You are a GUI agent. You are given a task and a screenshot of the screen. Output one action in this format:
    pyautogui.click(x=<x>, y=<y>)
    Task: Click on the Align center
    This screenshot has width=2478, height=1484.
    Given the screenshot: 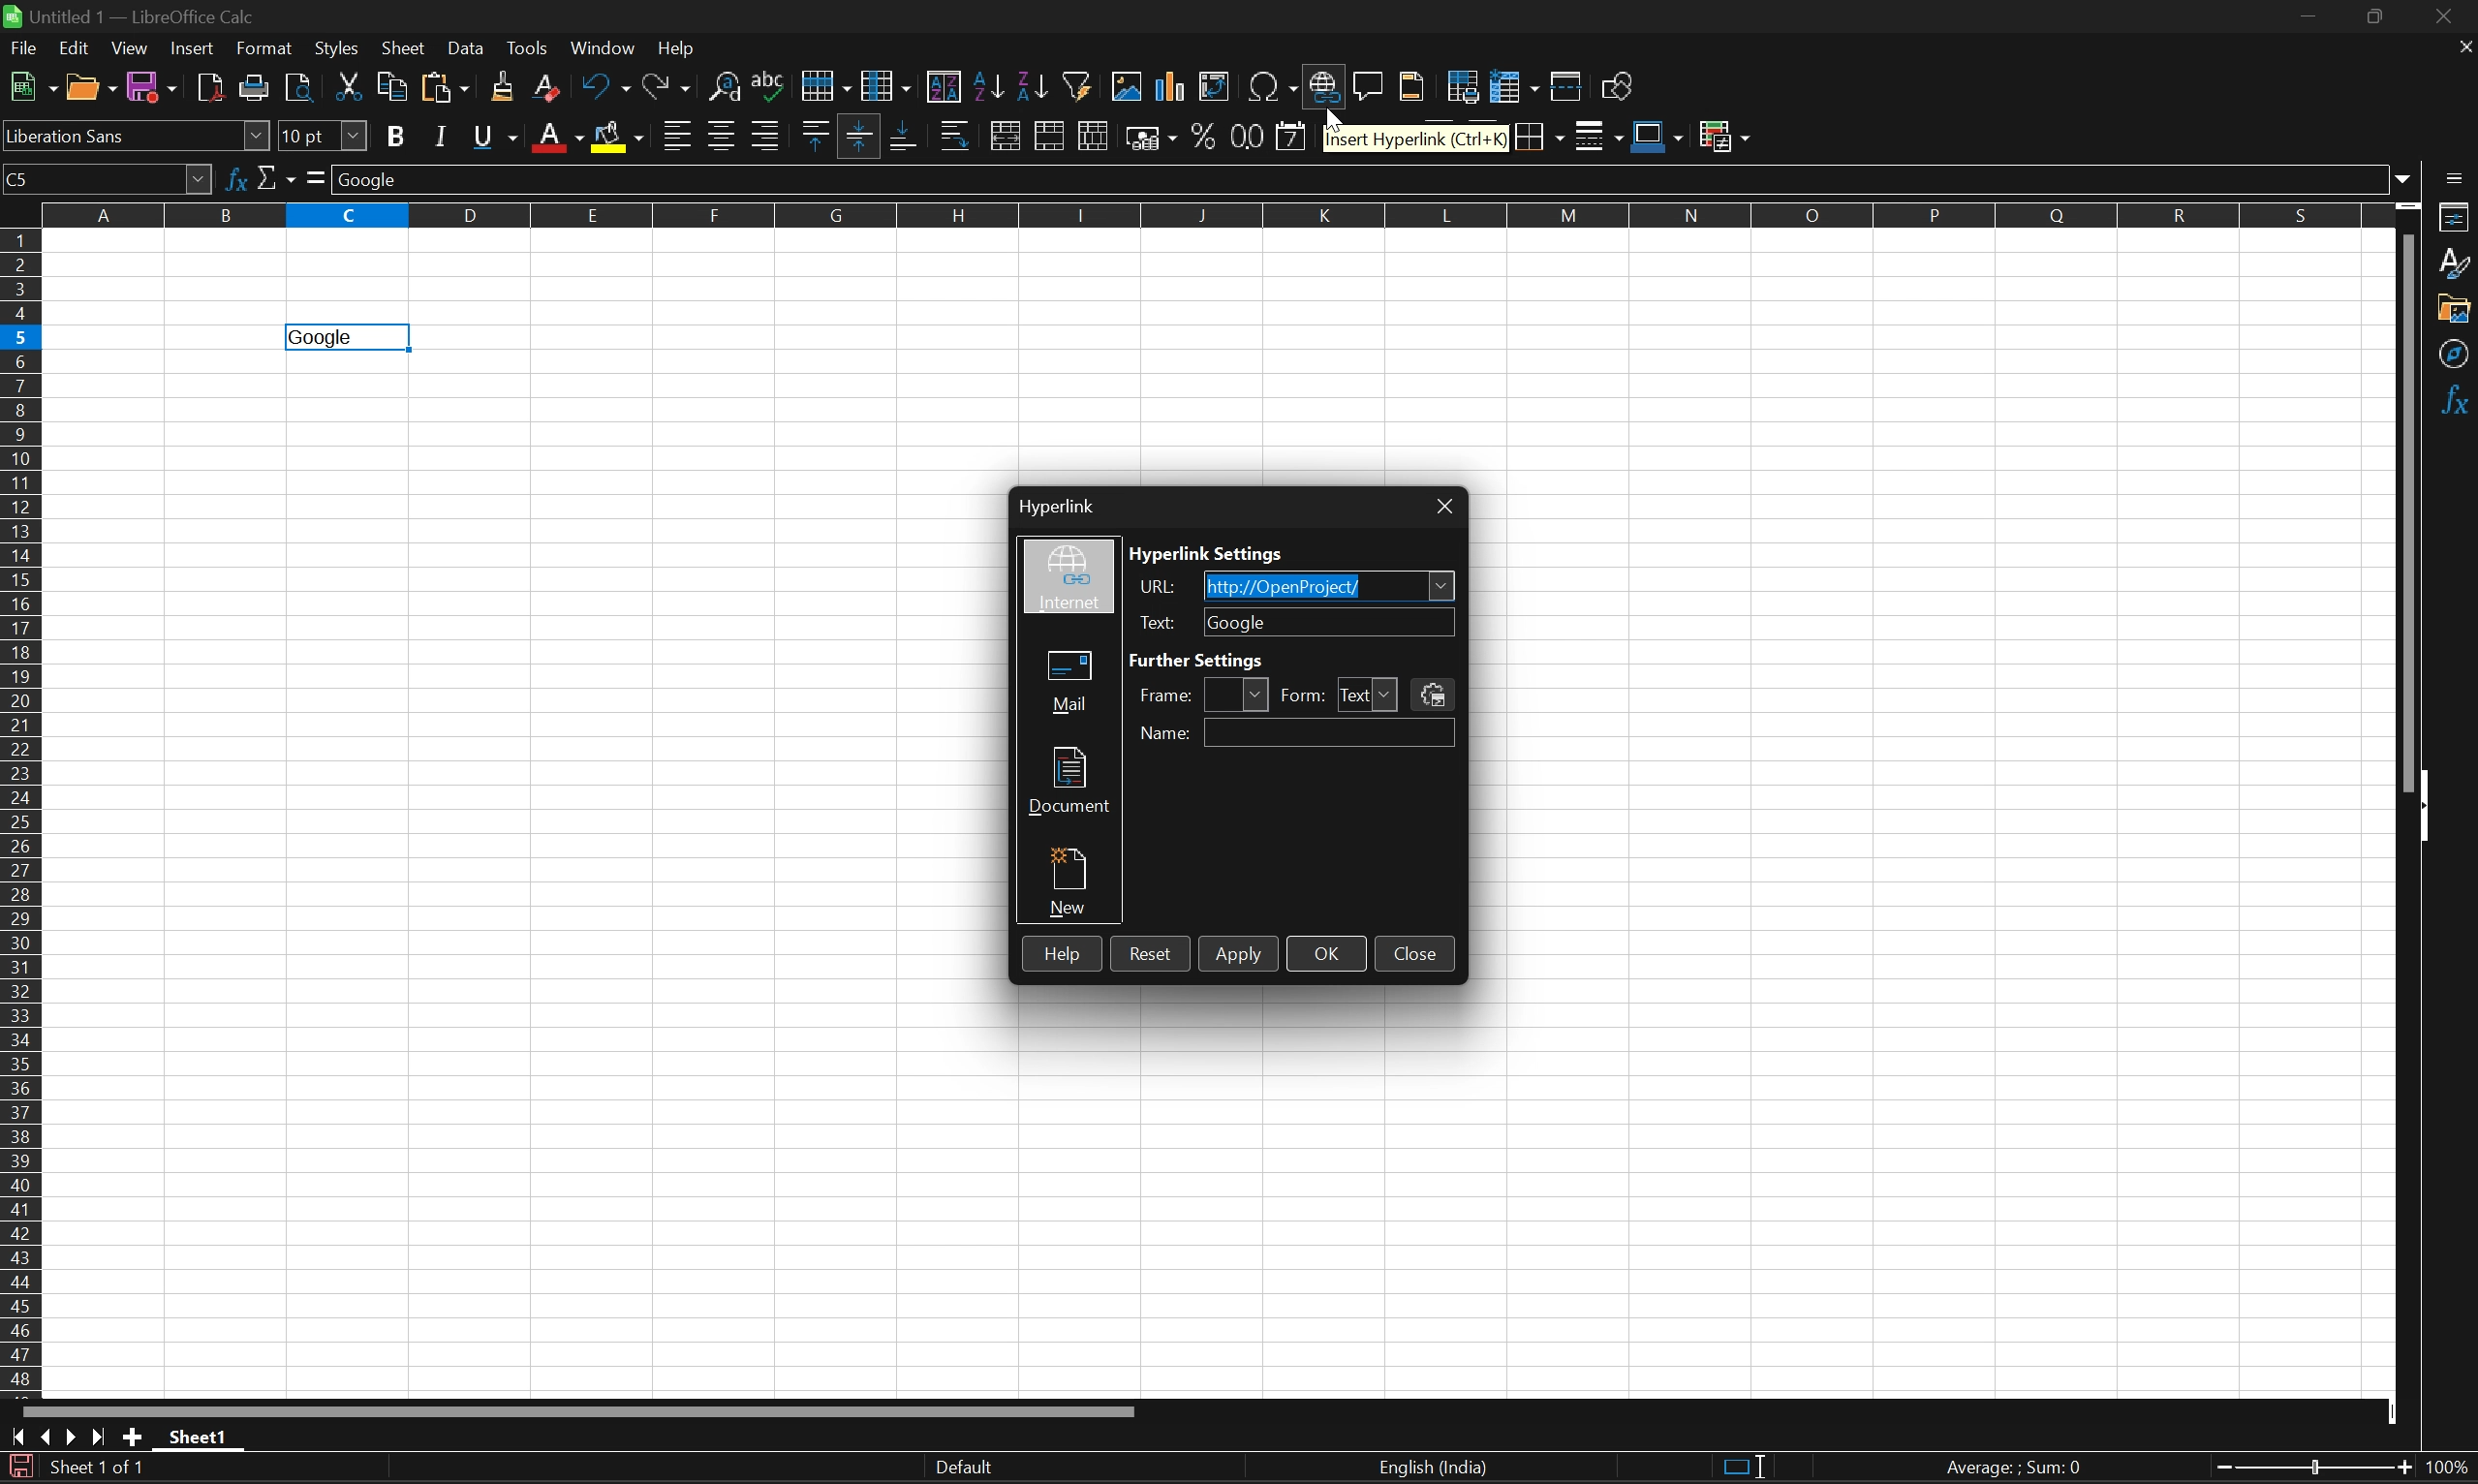 What is the action you would take?
    pyautogui.click(x=726, y=138)
    